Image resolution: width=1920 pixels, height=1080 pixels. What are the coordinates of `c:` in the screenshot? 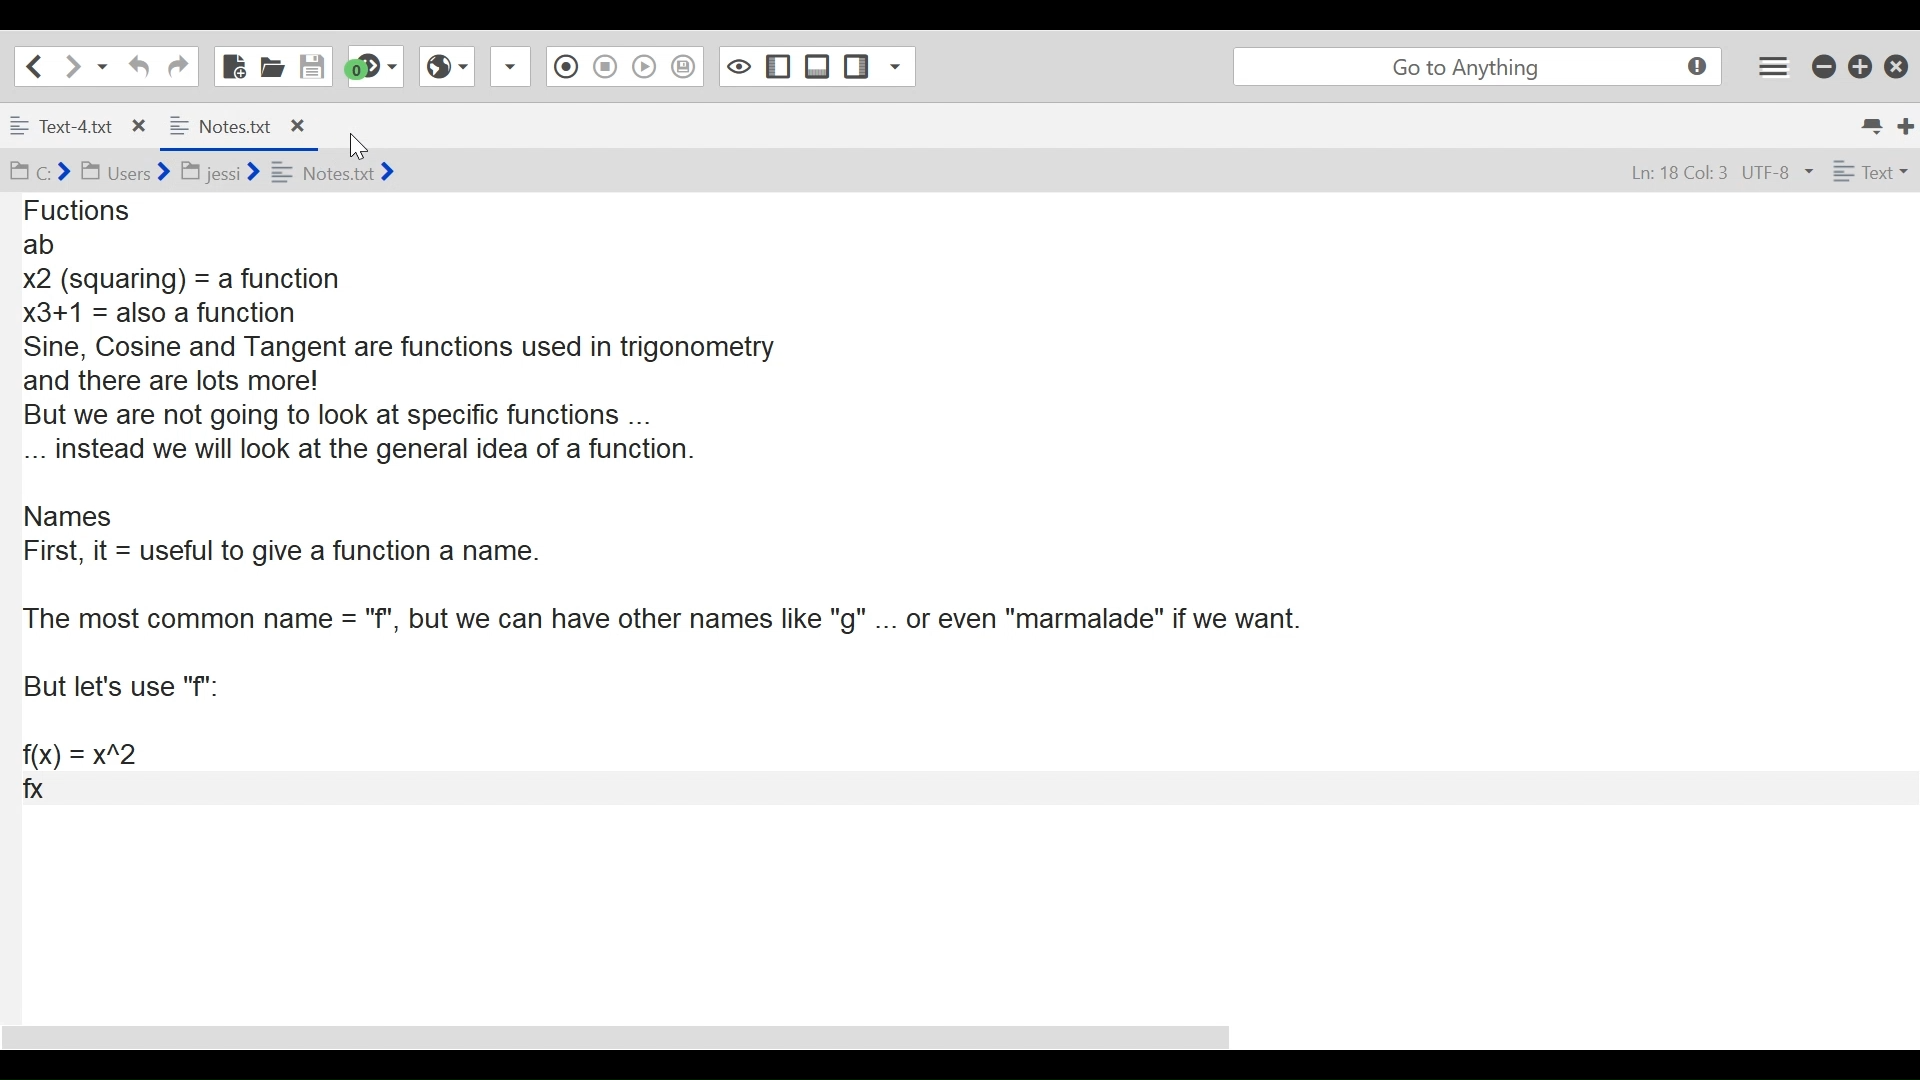 It's located at (38, 172).